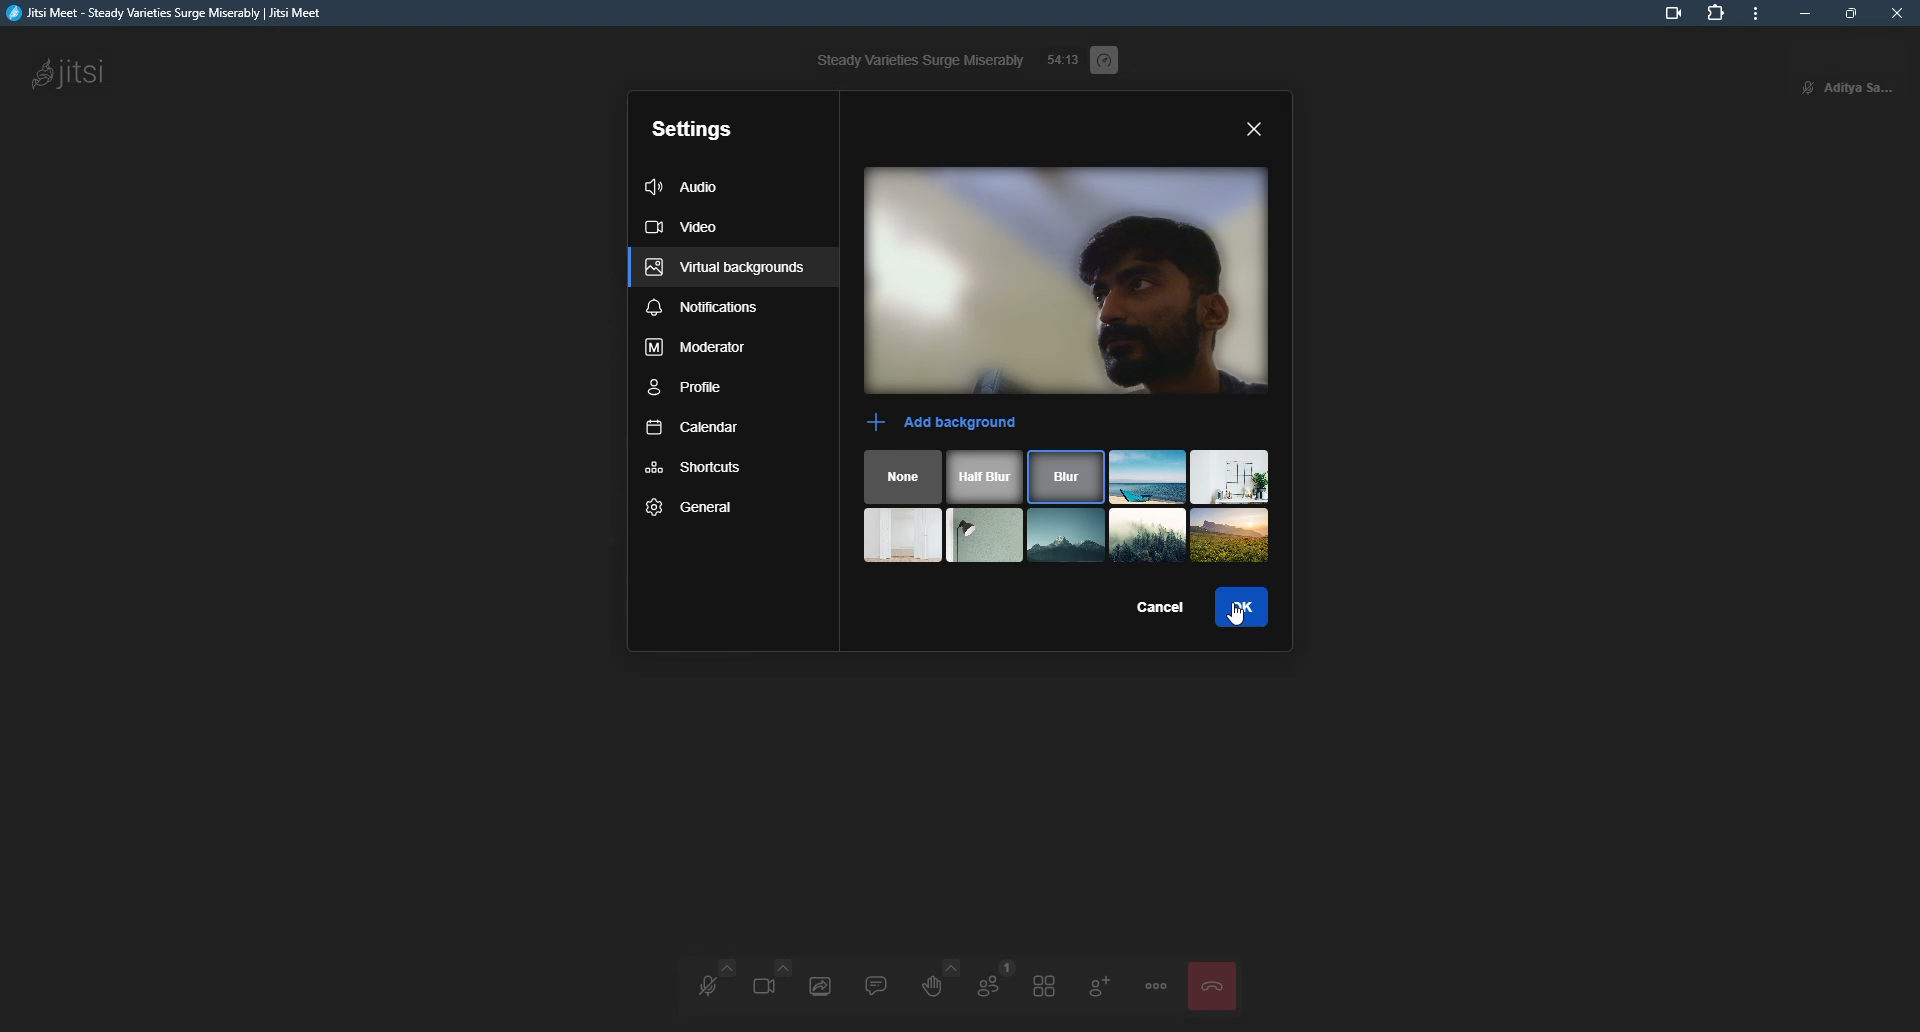 The width and height of the screenshot is (1920, 1032). What do you see at coordinates (1209, 986) in the screenshot?
I see `end call` at bounding box center [1209, 986].